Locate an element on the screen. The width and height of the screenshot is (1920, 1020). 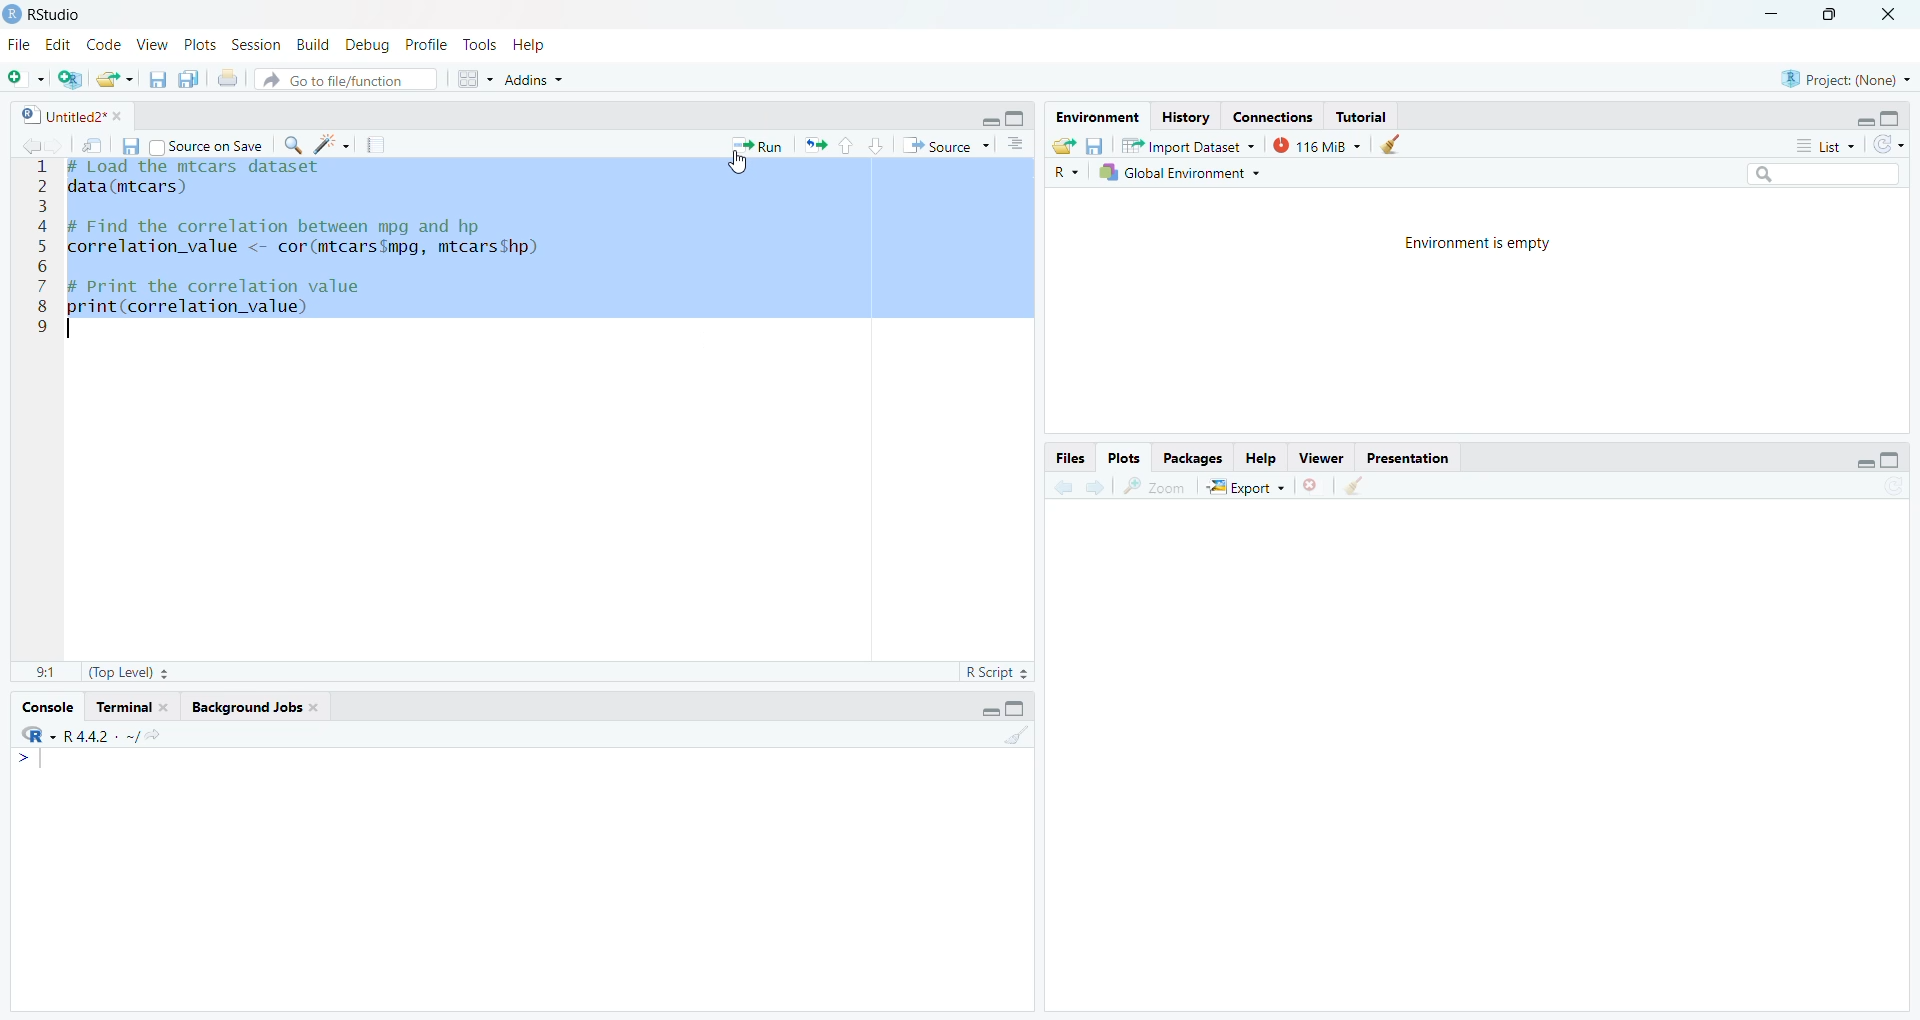
1:1 is located at coordinates (36, 668).